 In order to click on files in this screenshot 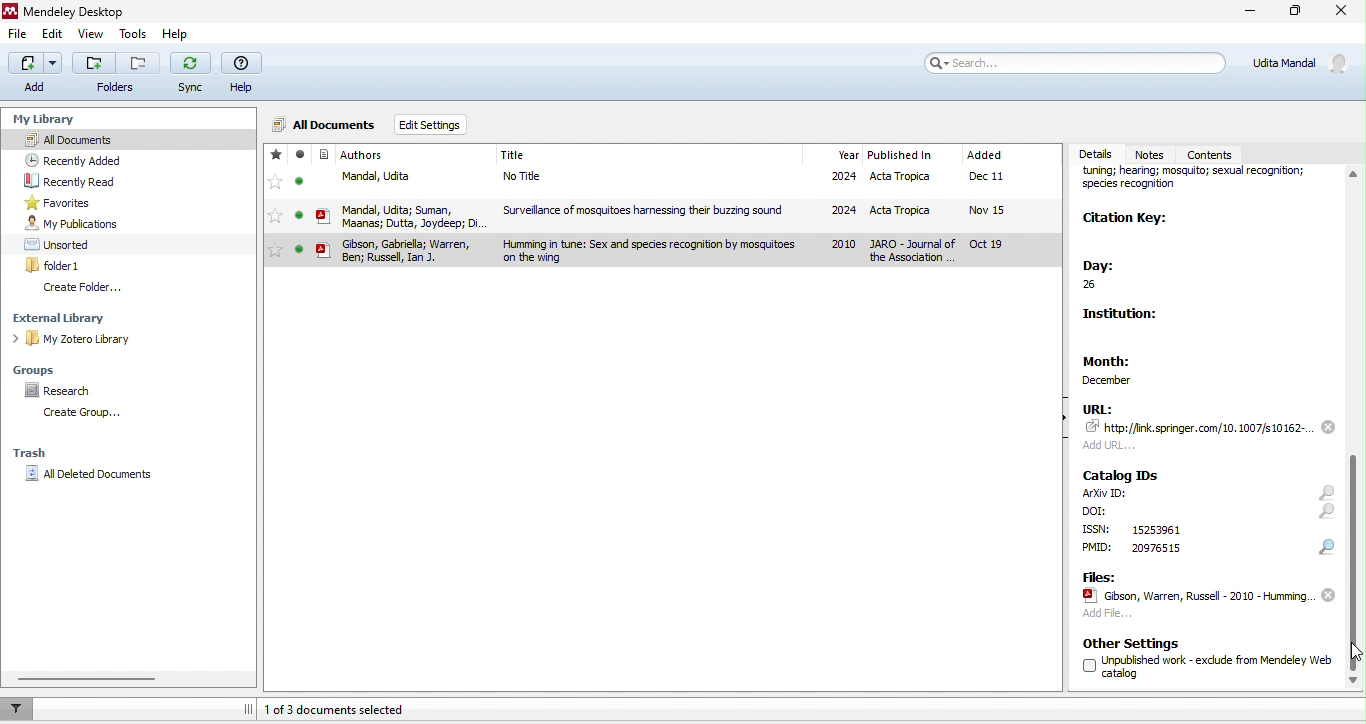, I will do `click(1098, 576)`.